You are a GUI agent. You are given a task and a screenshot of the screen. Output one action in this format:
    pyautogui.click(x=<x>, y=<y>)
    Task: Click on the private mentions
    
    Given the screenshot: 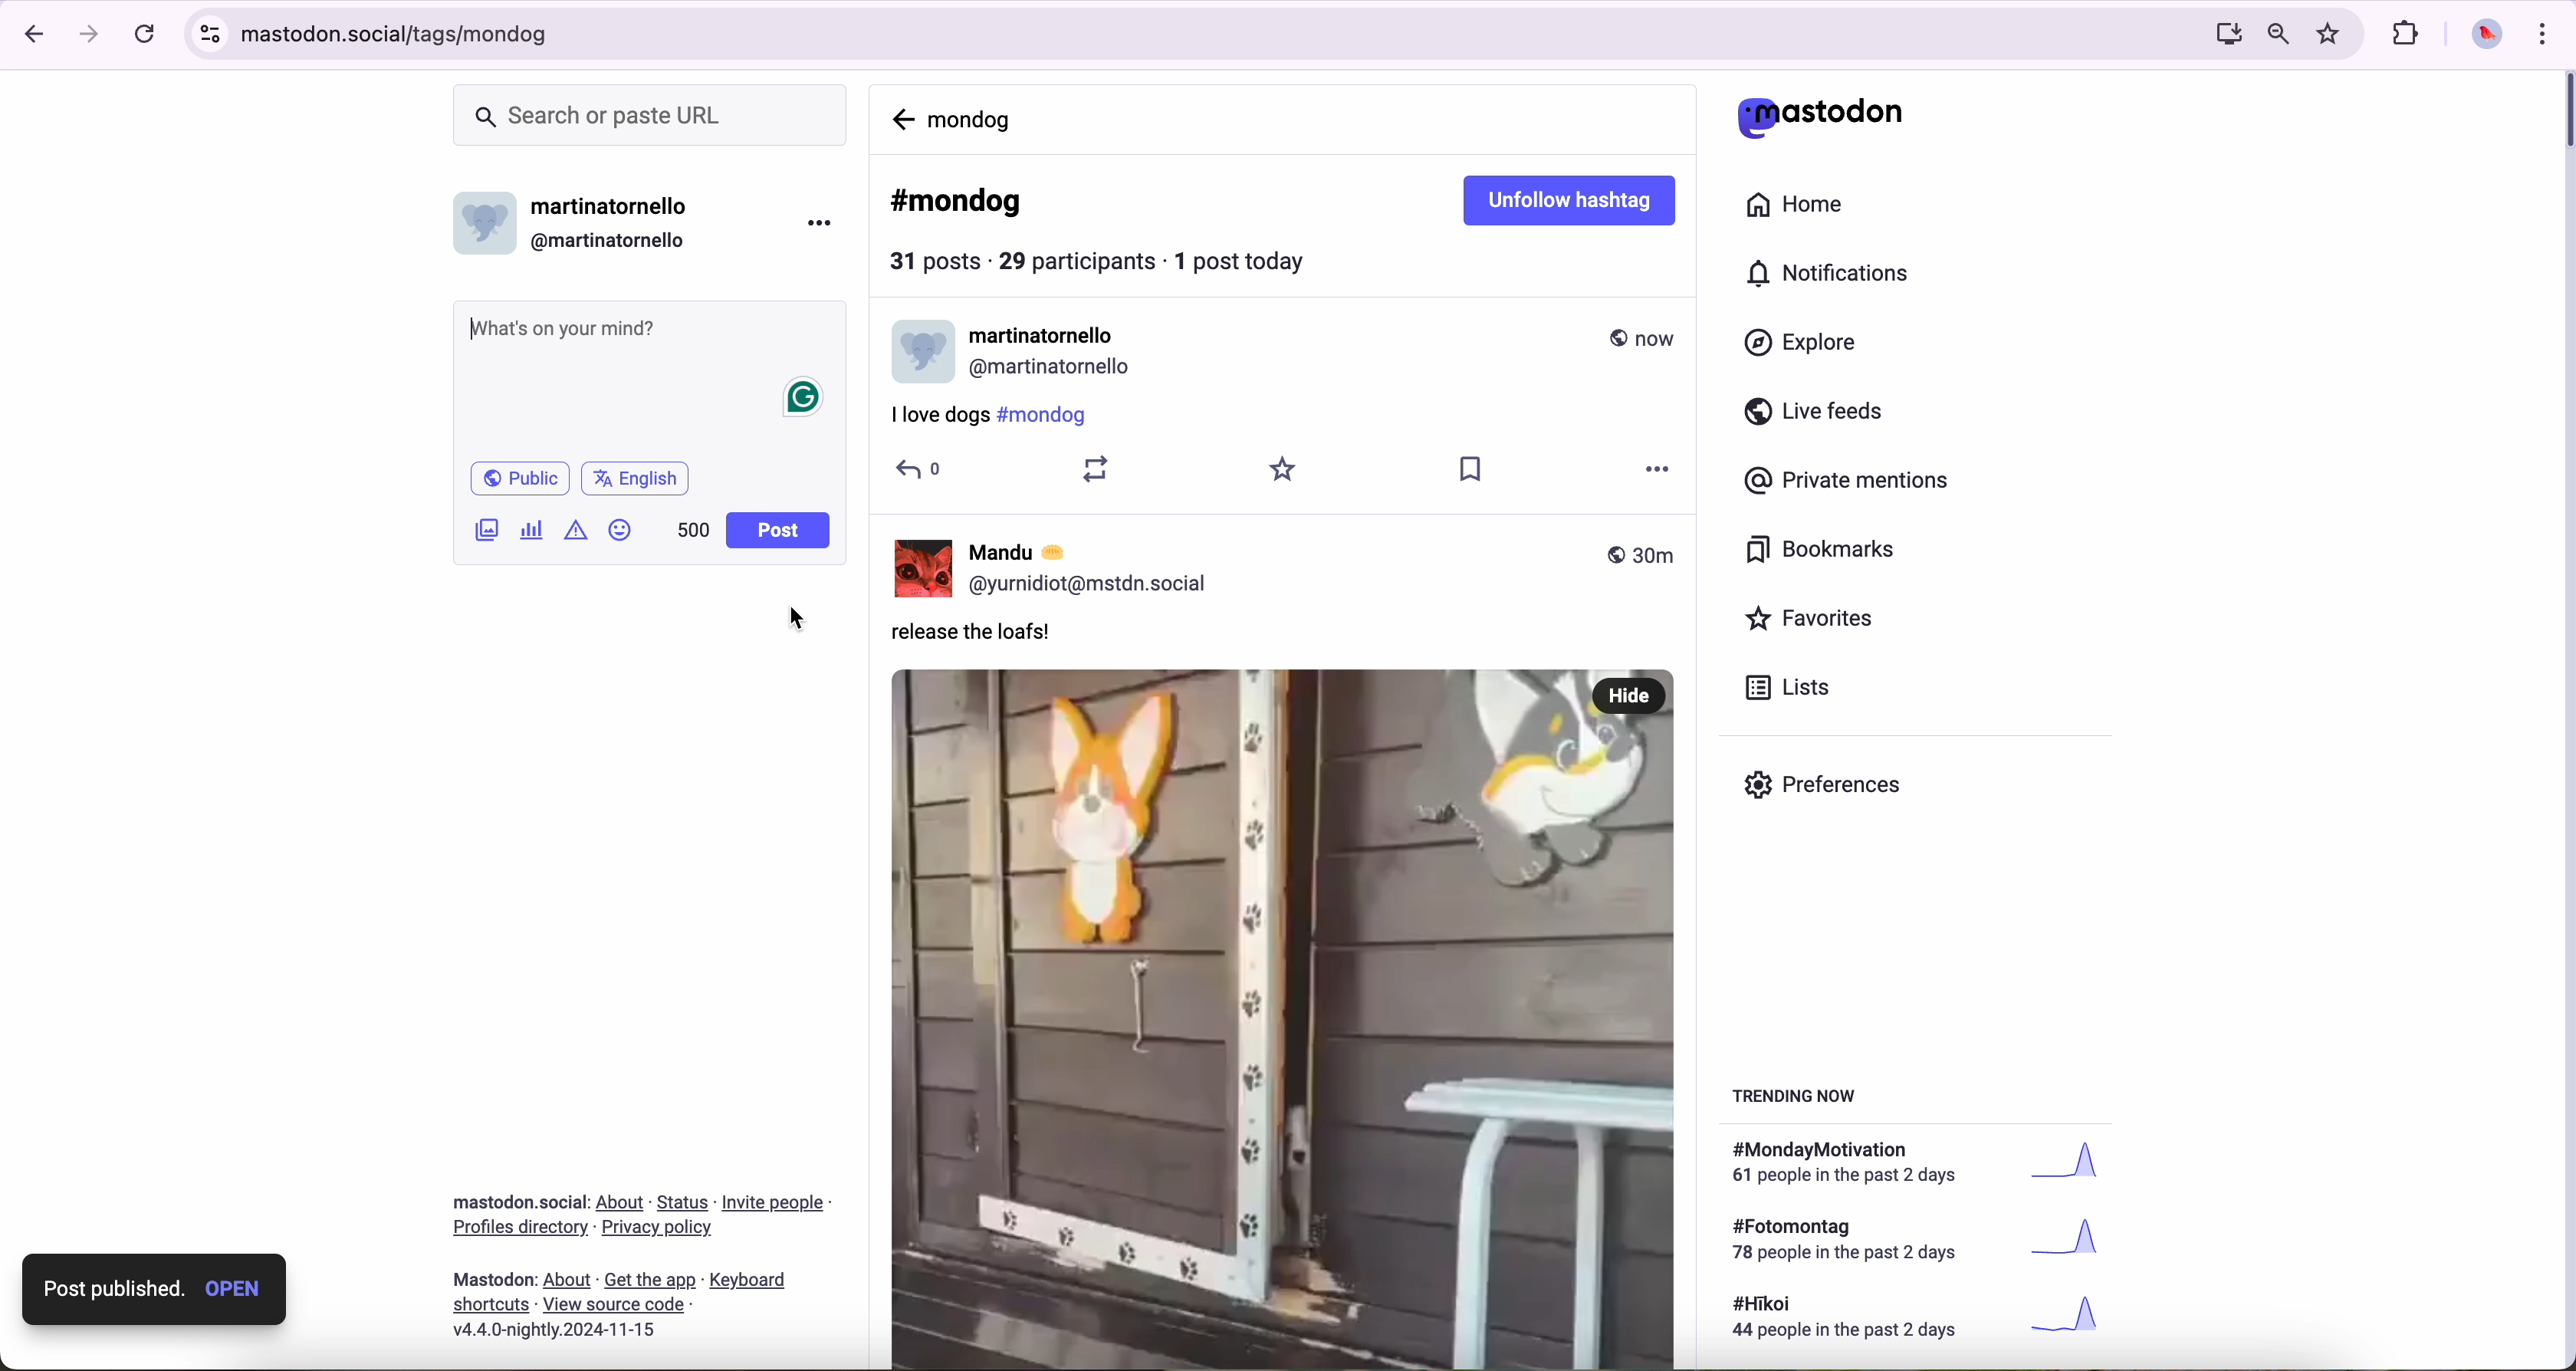 What is the action you would take?
    pyautogui.click(x=1853, y=483)
    